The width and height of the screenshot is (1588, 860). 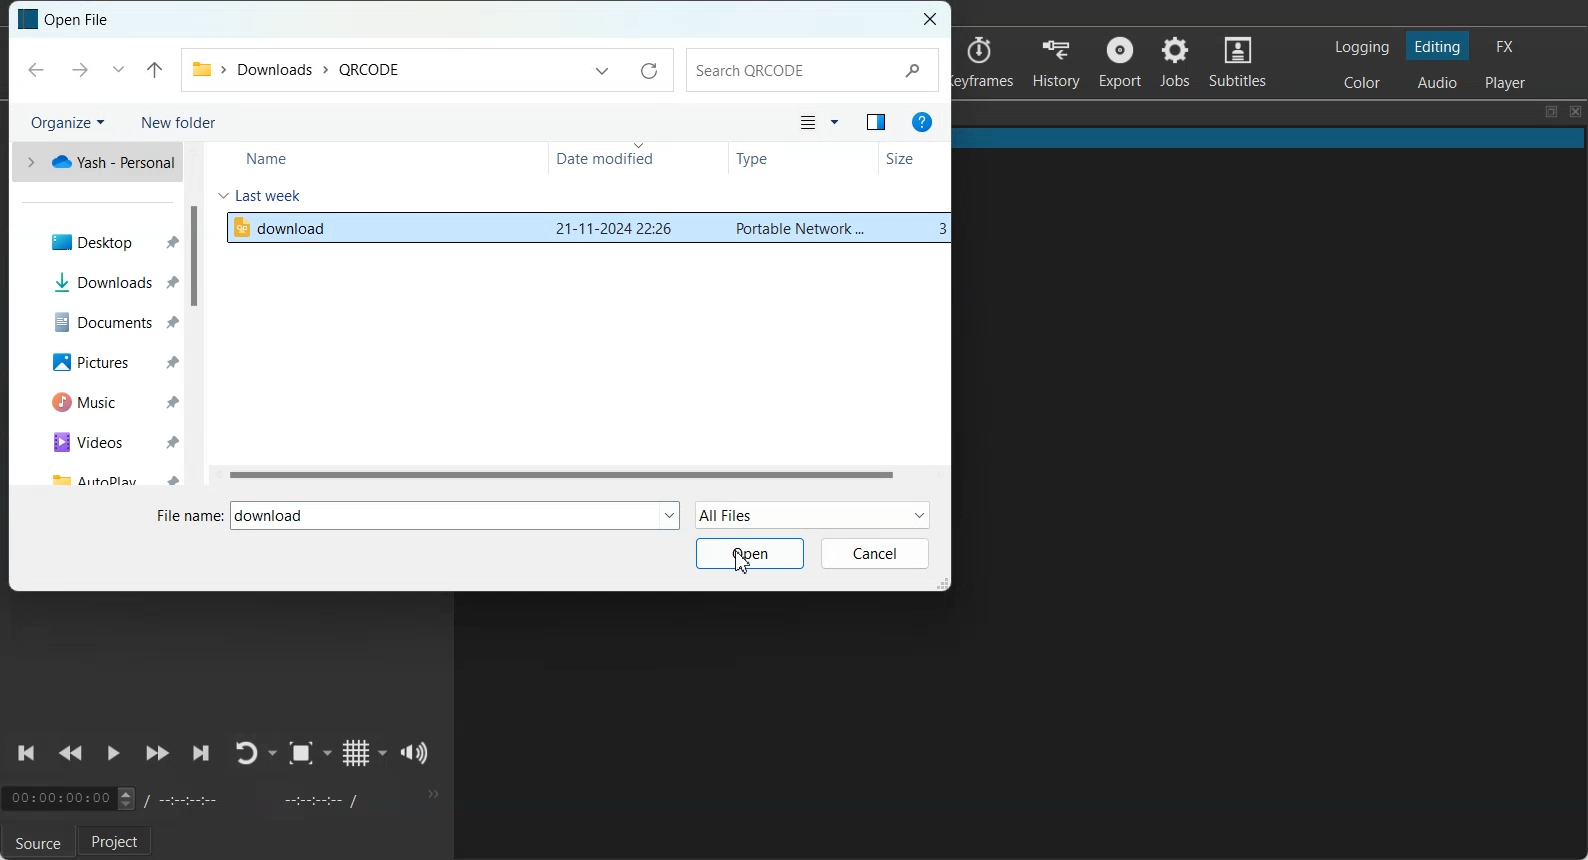 I want to click on Skip to previous point, so click(x=28, y=753).